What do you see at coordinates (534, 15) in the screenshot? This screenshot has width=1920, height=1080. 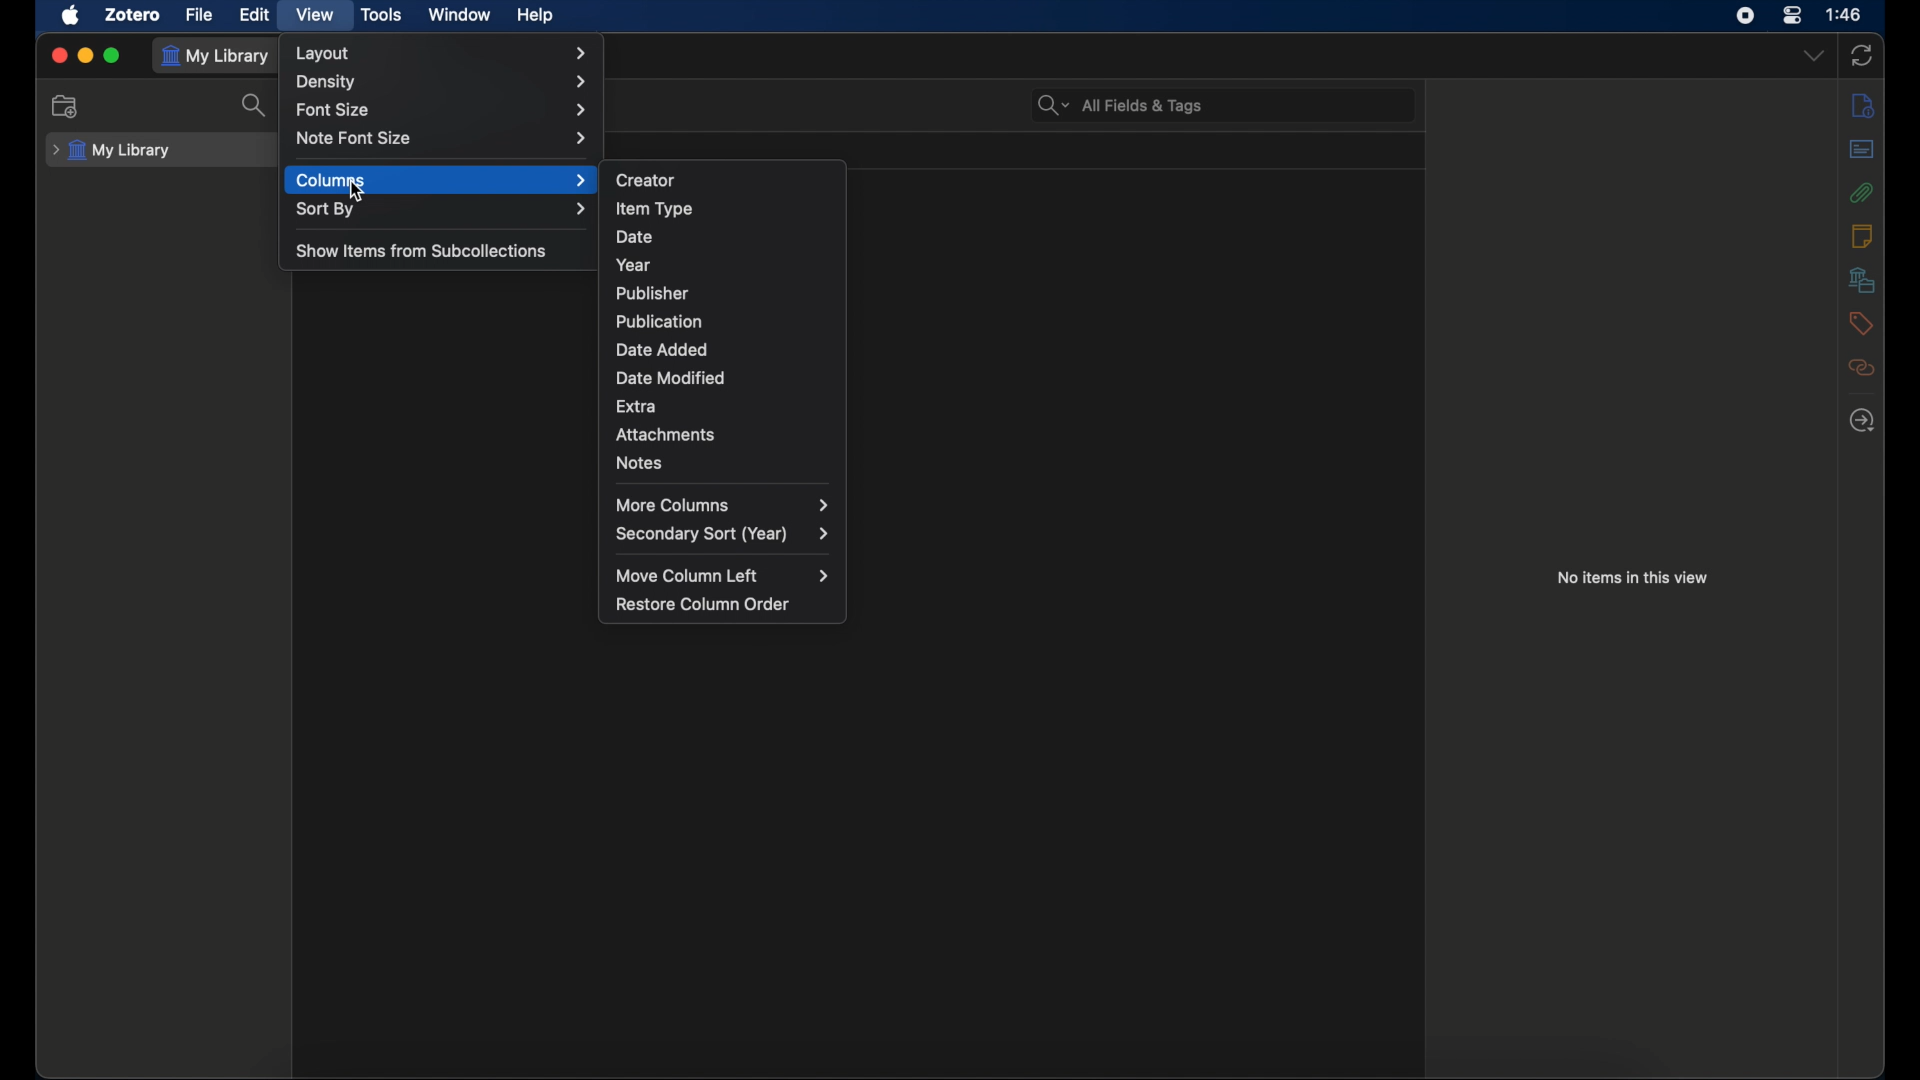 I see `help` at bounding box center [534, 15].